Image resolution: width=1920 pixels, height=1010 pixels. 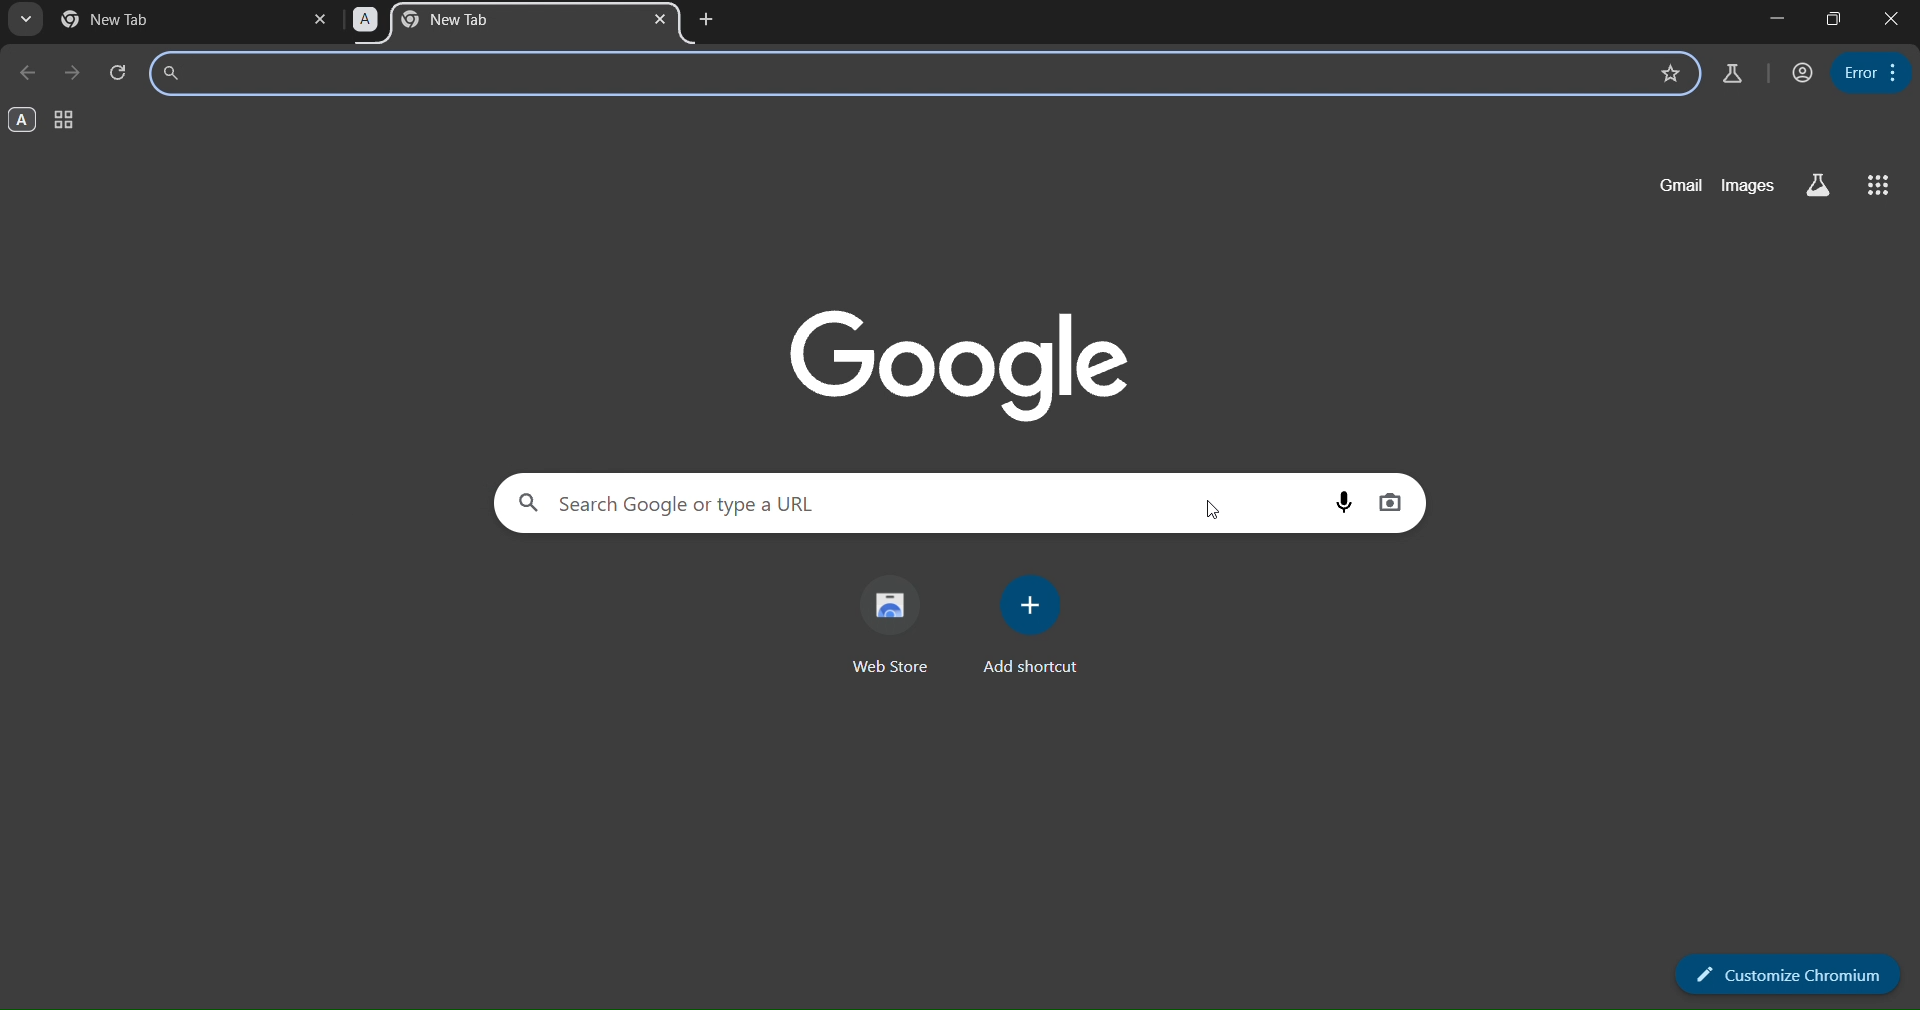 What do you see at coordinates (1732, 75) in the screenshot?
I see `search labs` at bounding box center [1732, 75].